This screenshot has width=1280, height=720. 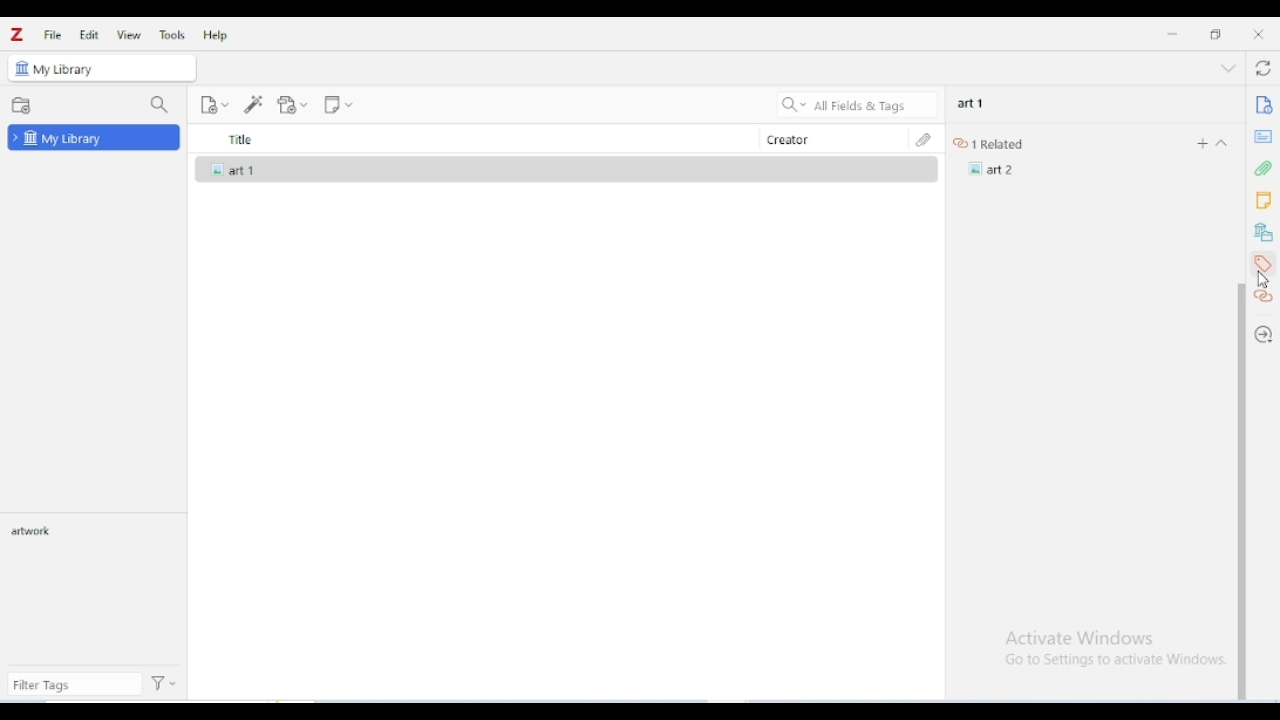 What do you see at coordinates (172, 35) in the screenshot?
I see `tools` at bounding box center [172, 35].